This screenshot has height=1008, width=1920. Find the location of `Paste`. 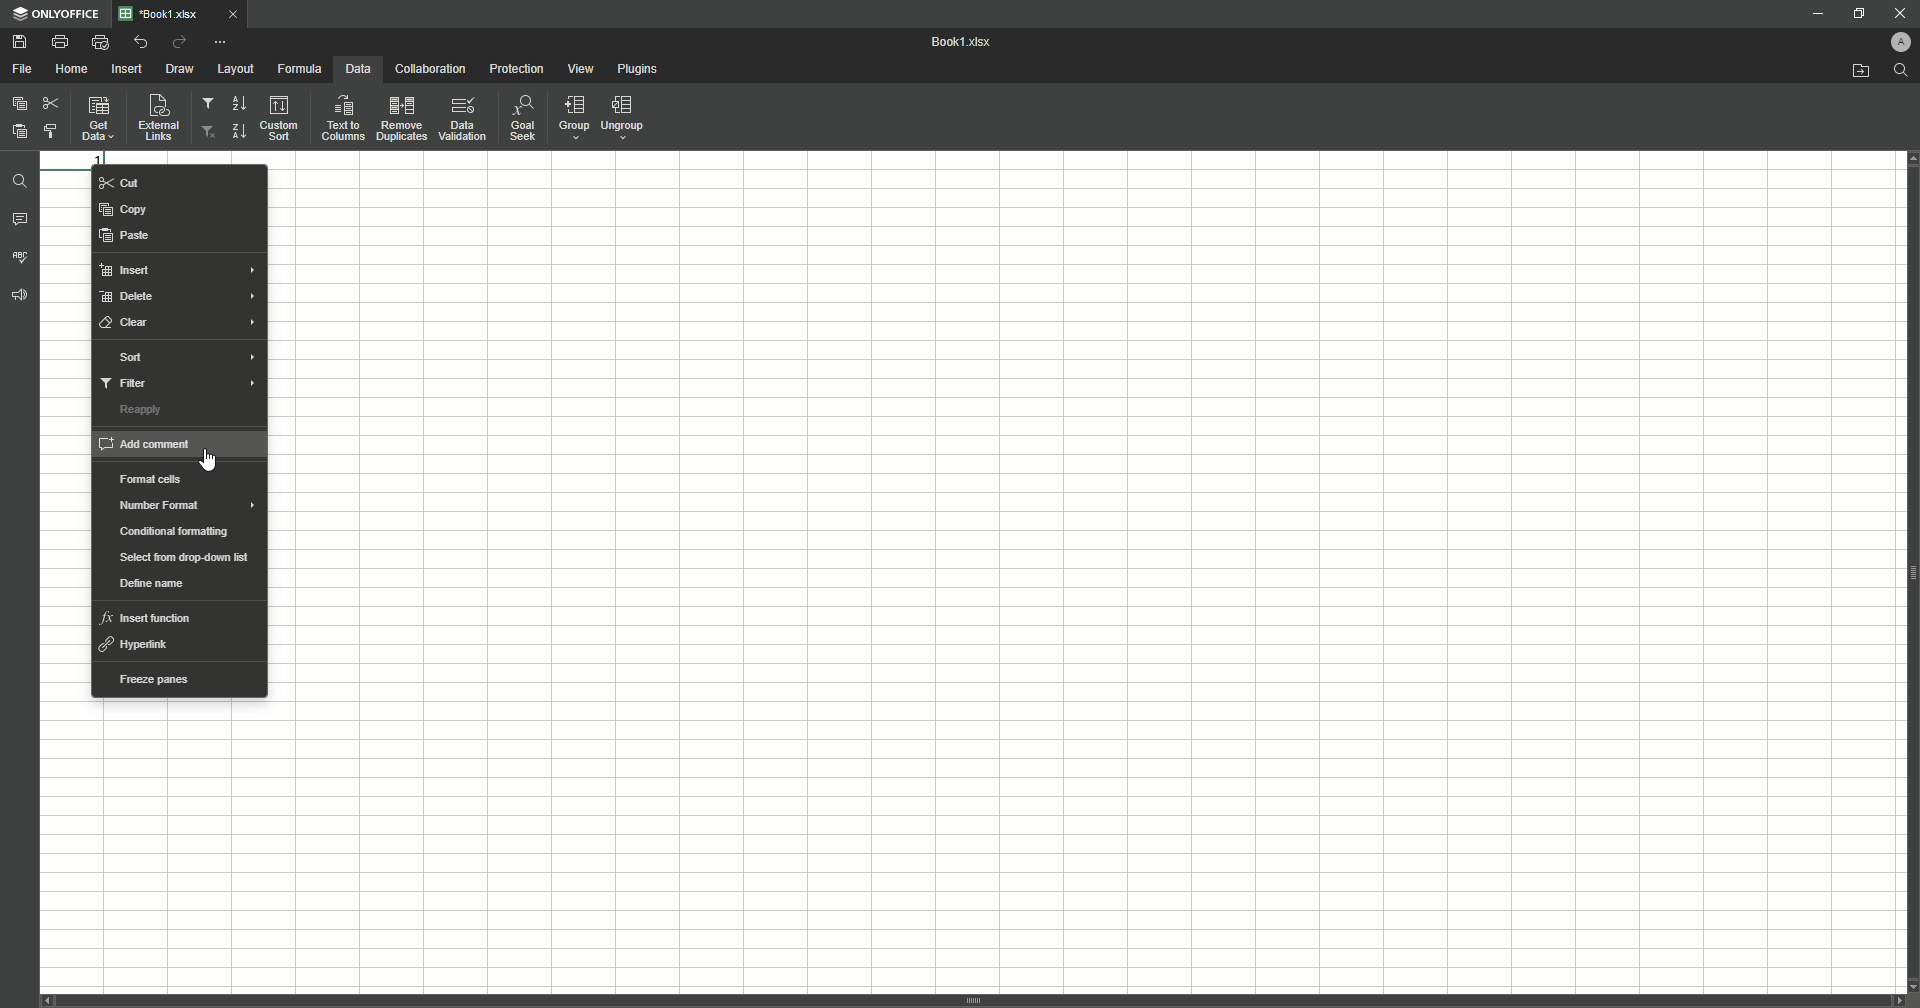

Paste is located at coordinates (20, 103).